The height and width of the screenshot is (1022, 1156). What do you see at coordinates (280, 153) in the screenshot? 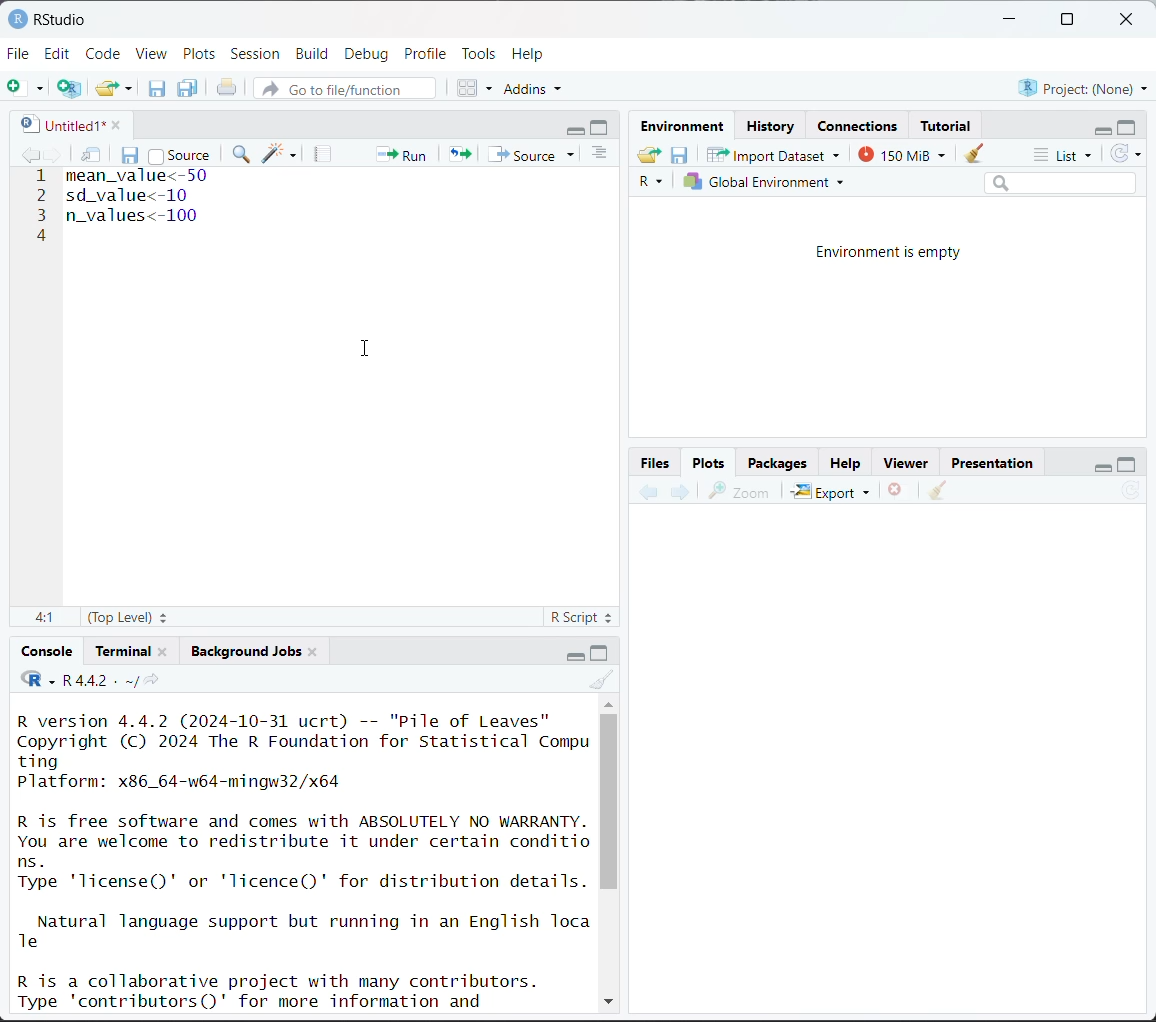
I see `code tools` at bounding box center [280, 153].